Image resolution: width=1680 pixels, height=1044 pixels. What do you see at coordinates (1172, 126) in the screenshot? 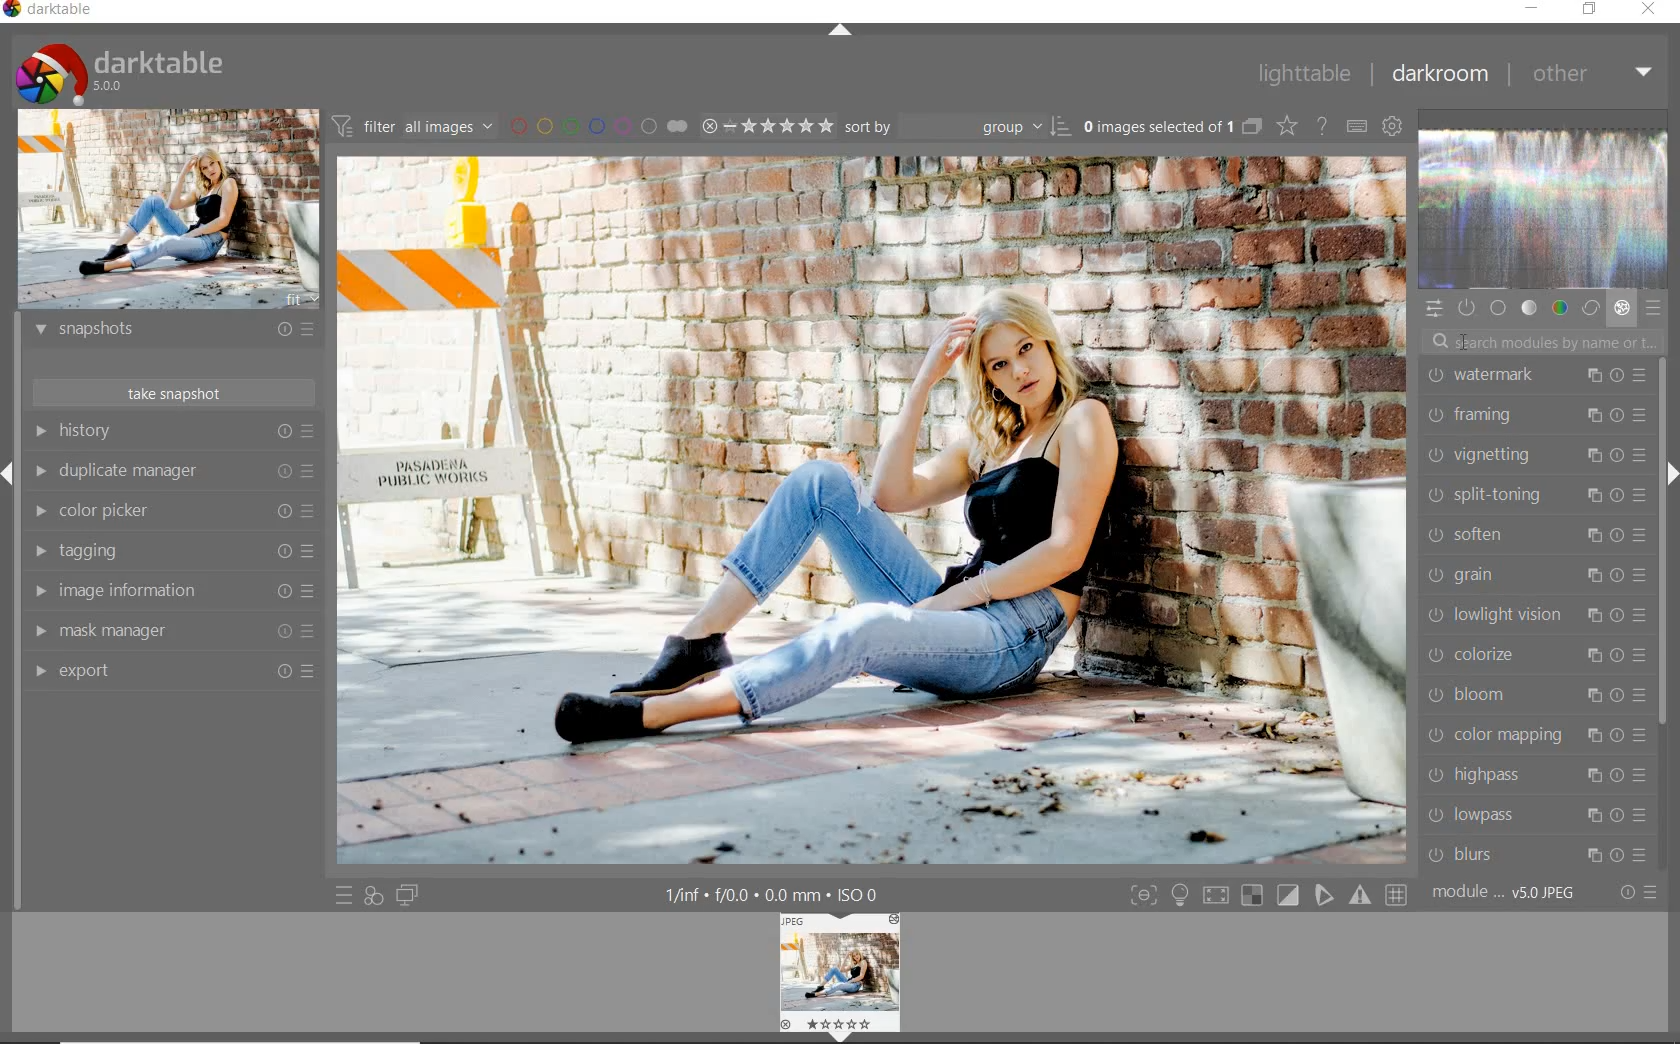
I see `expand grouped images` at bounding box center [1172, 126].